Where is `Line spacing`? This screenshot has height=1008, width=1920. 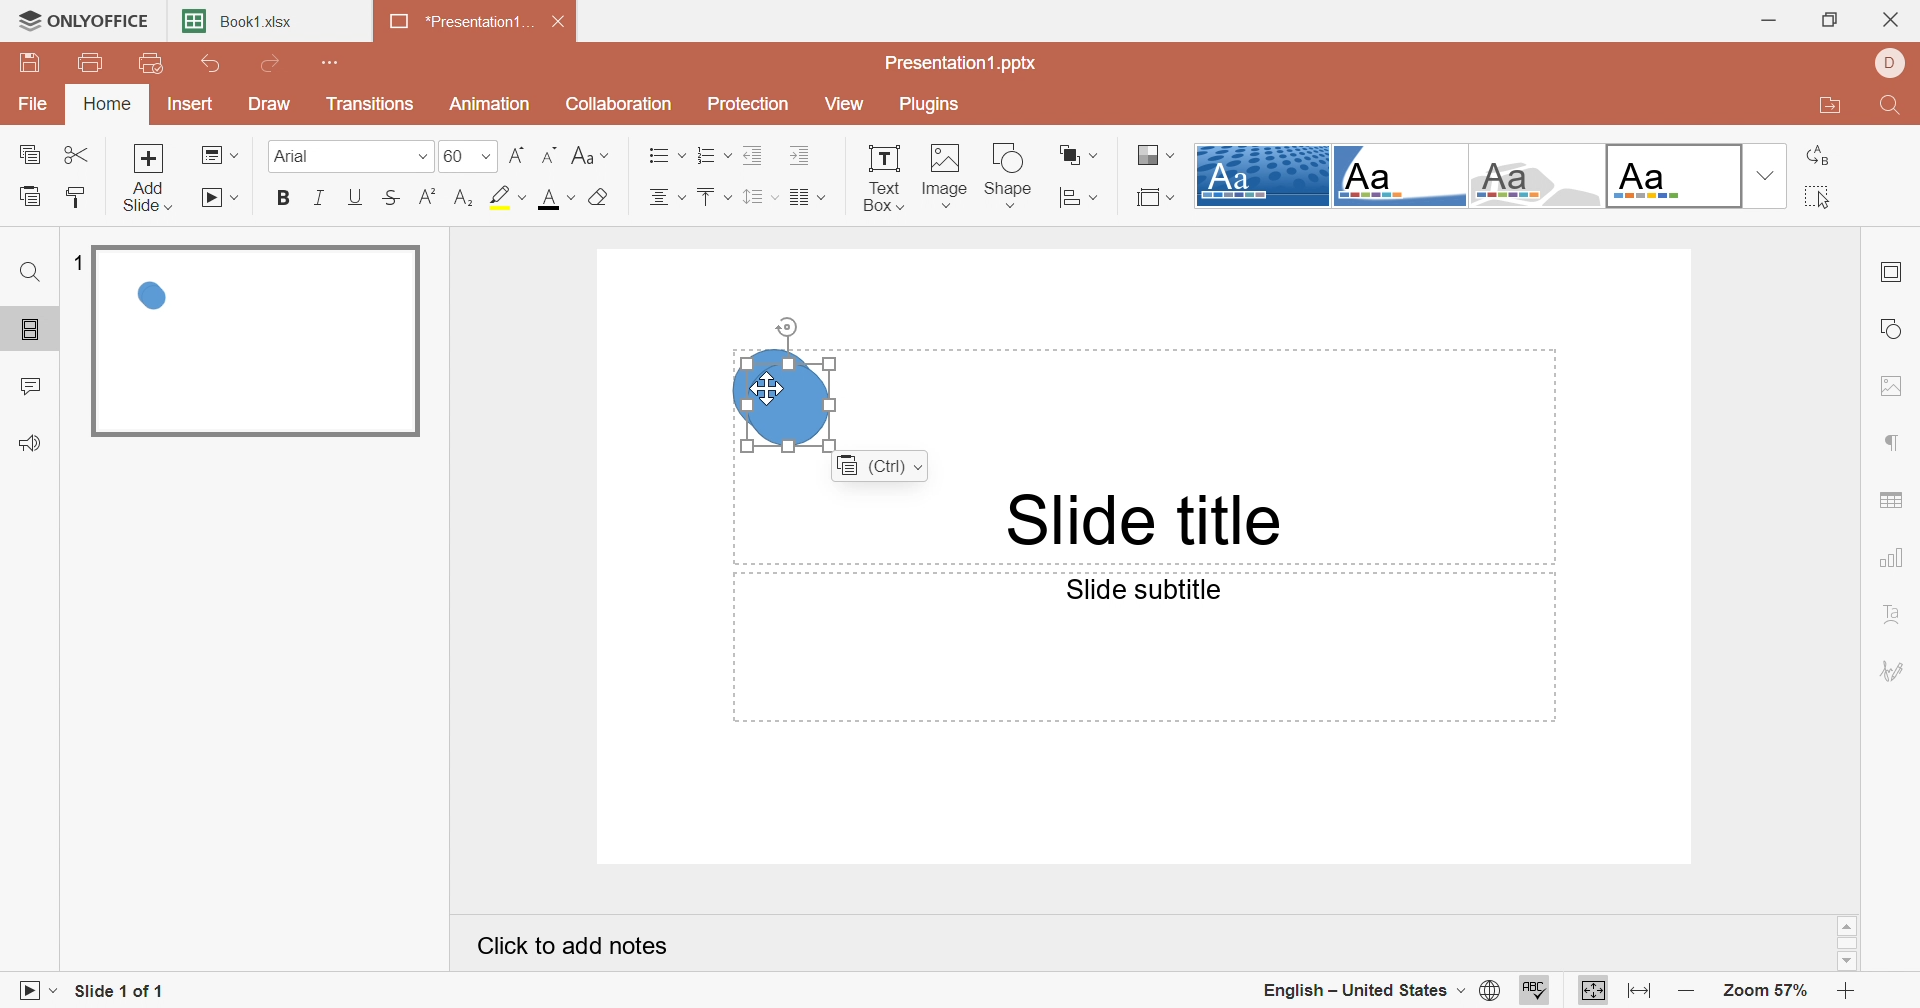
Line spacing is located at coordinates (759, 198).